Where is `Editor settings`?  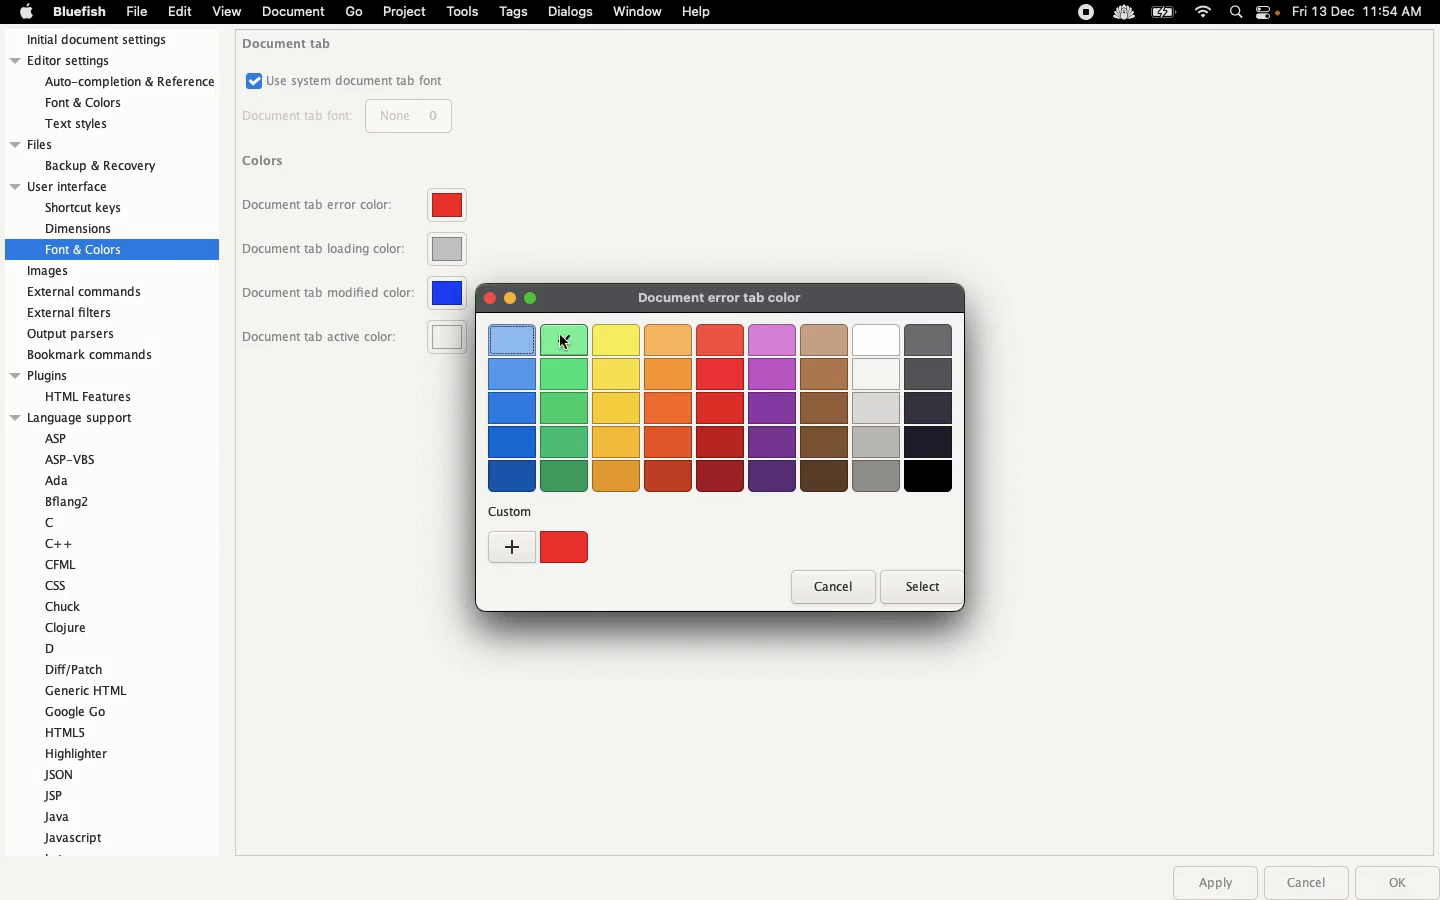
Editor settings is located at coordinates (108, 62).